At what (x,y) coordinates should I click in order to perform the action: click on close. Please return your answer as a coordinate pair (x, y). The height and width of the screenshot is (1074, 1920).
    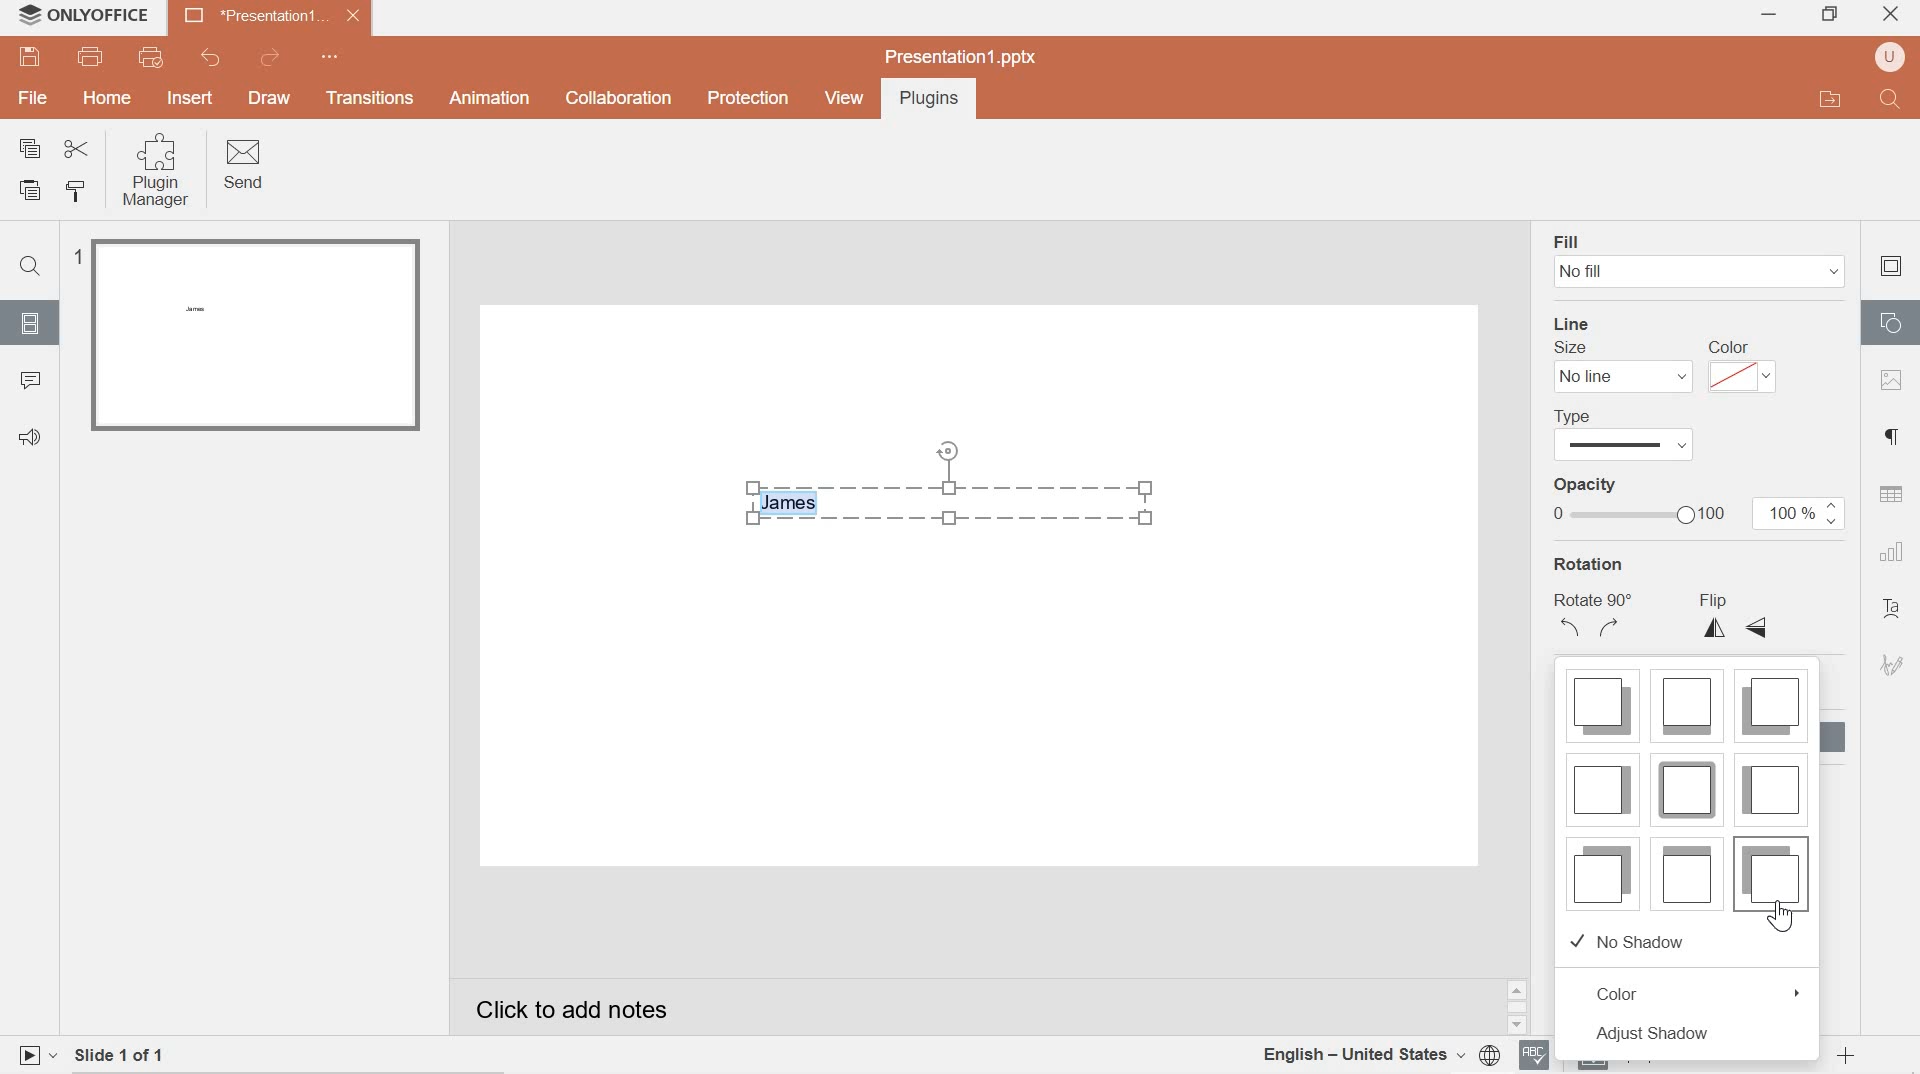
    Looking at the image, I should click on (1894, 11).